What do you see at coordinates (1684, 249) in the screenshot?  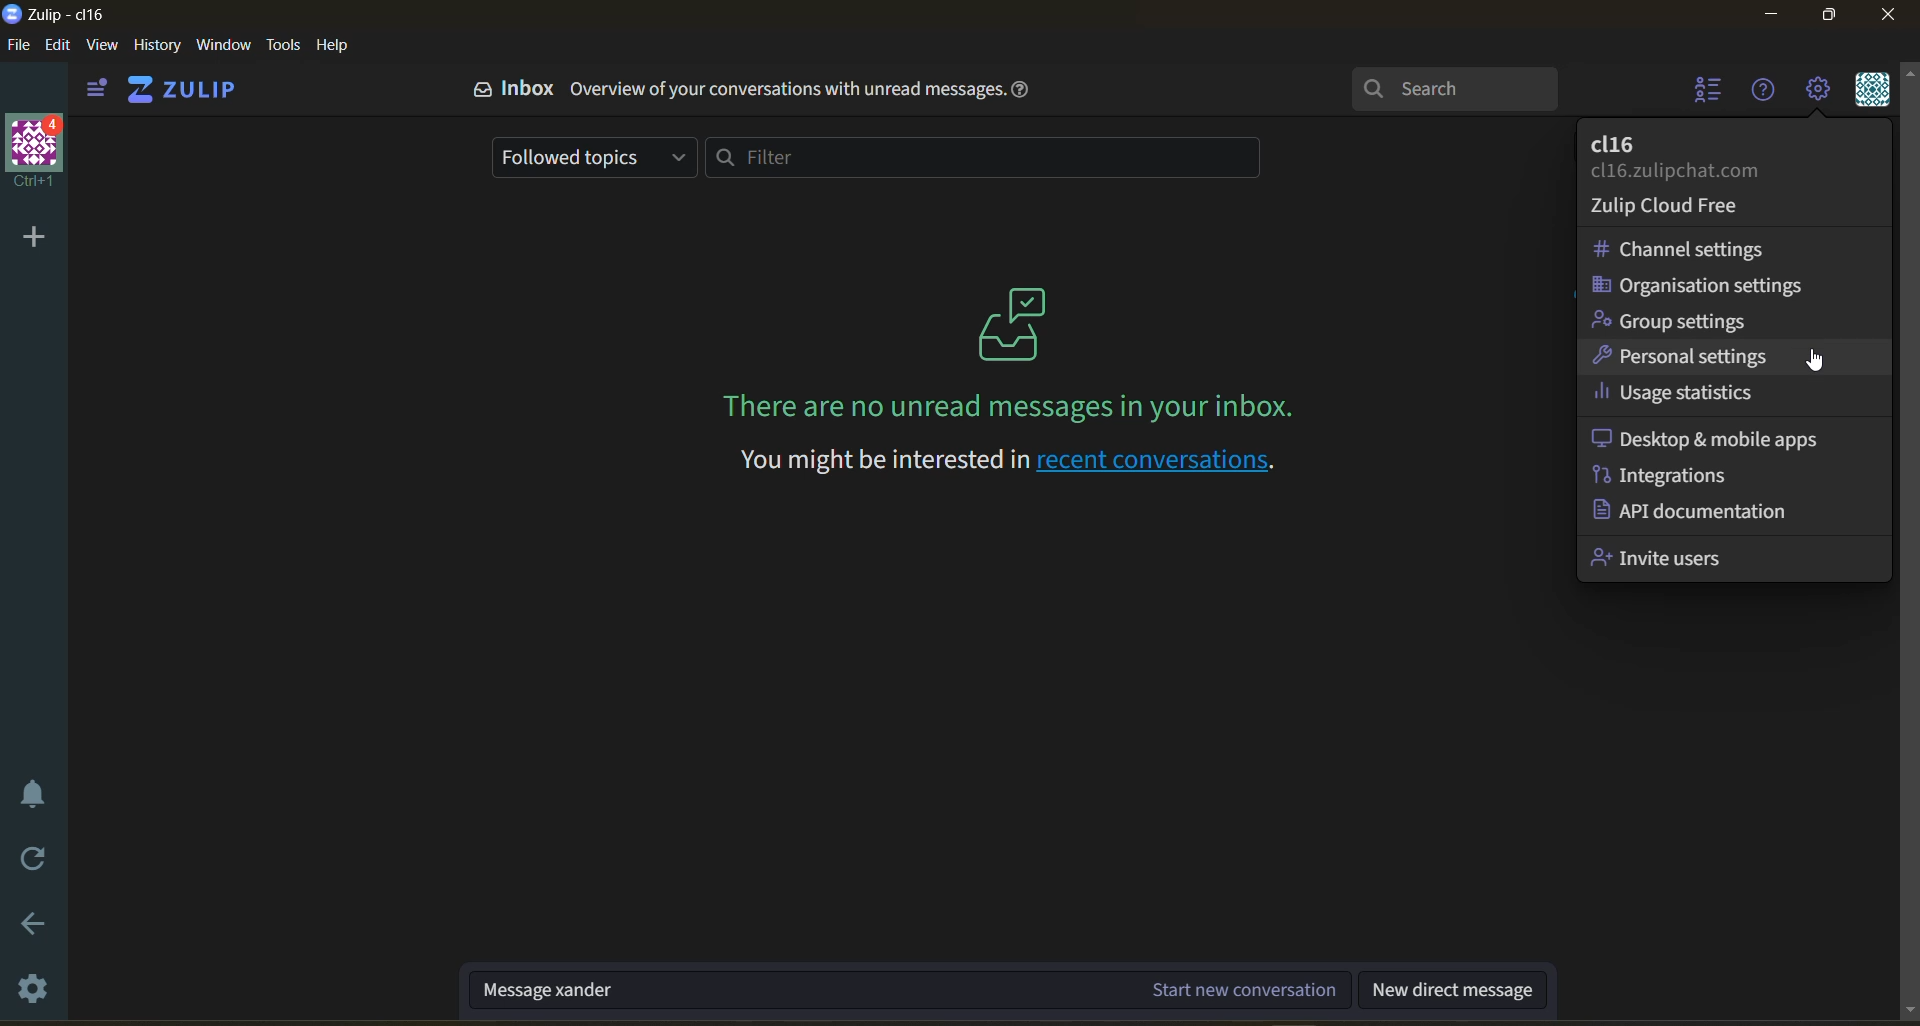 I see `channel settings` at bounding box center [1684, 249].